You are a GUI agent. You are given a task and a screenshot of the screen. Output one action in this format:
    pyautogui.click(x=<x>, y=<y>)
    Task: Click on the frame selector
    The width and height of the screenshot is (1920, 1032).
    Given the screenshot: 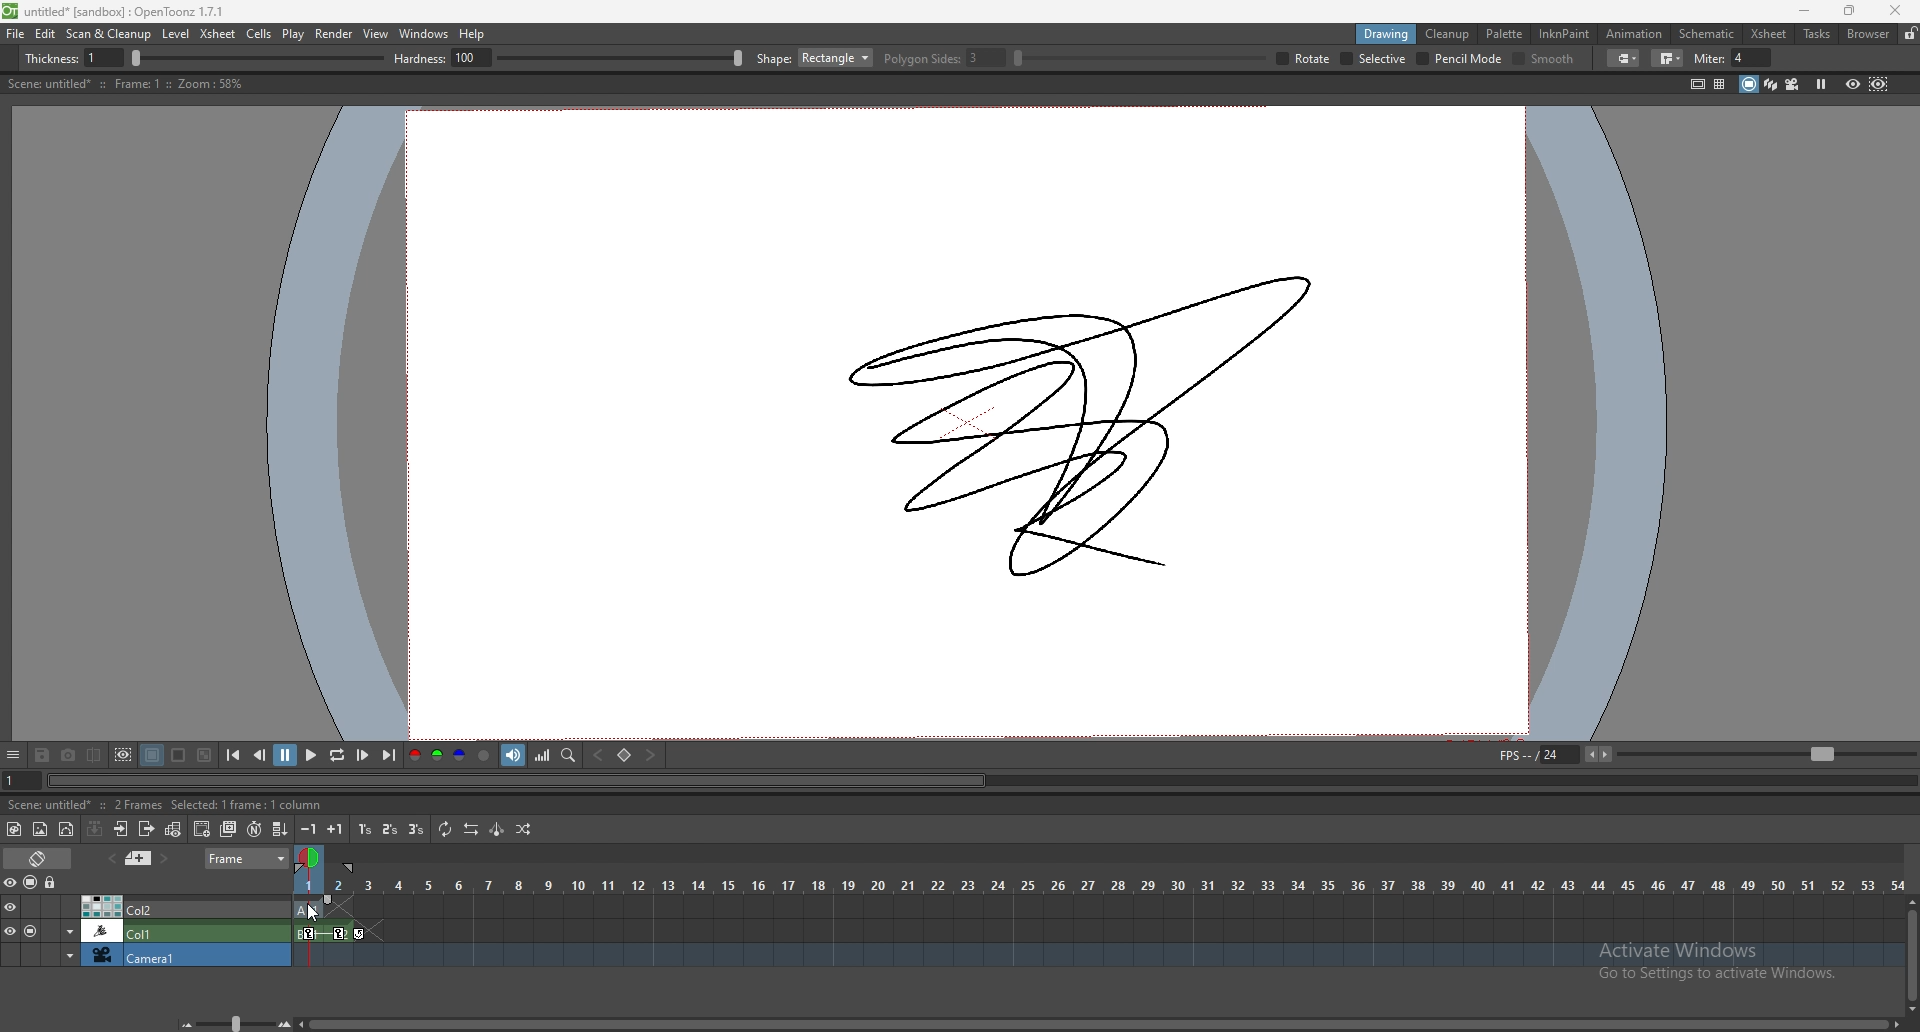 What is the action you would take?
    pyautogui.click(x=311, y=857)
    